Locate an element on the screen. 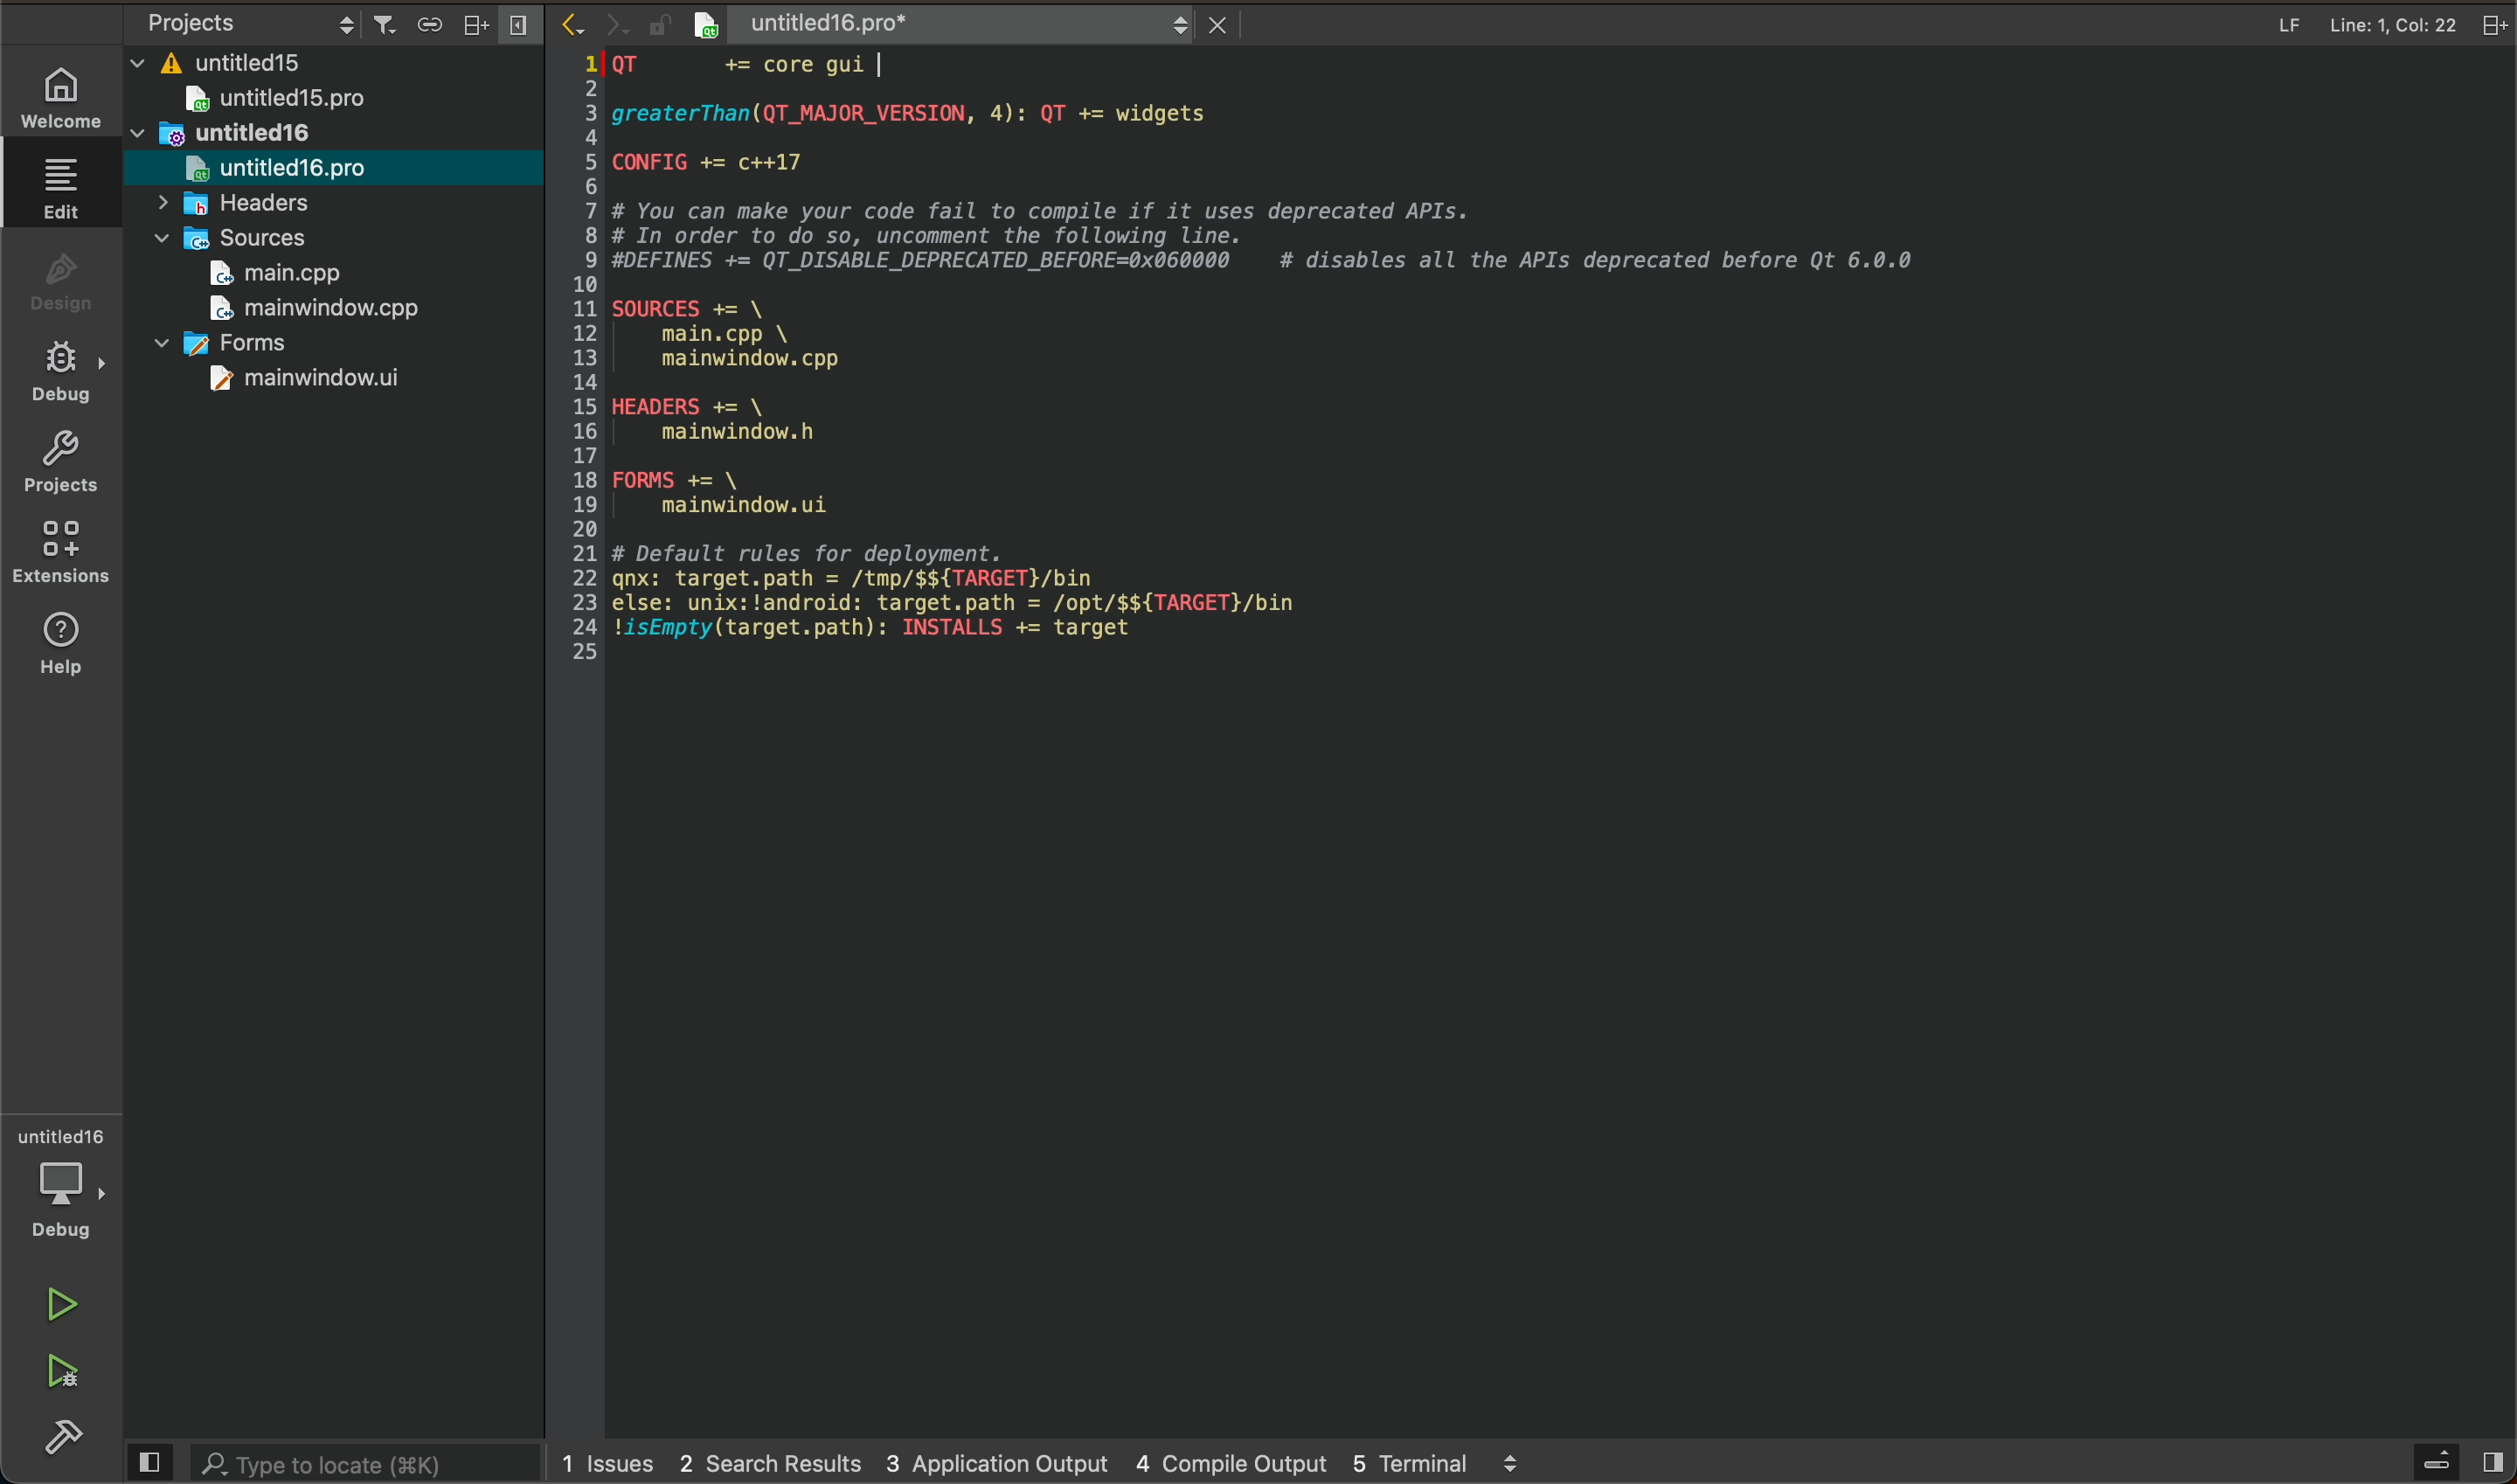 The height and width of the screenshot is (1484, 2517). Extension  is located at coordinates (68, 554).